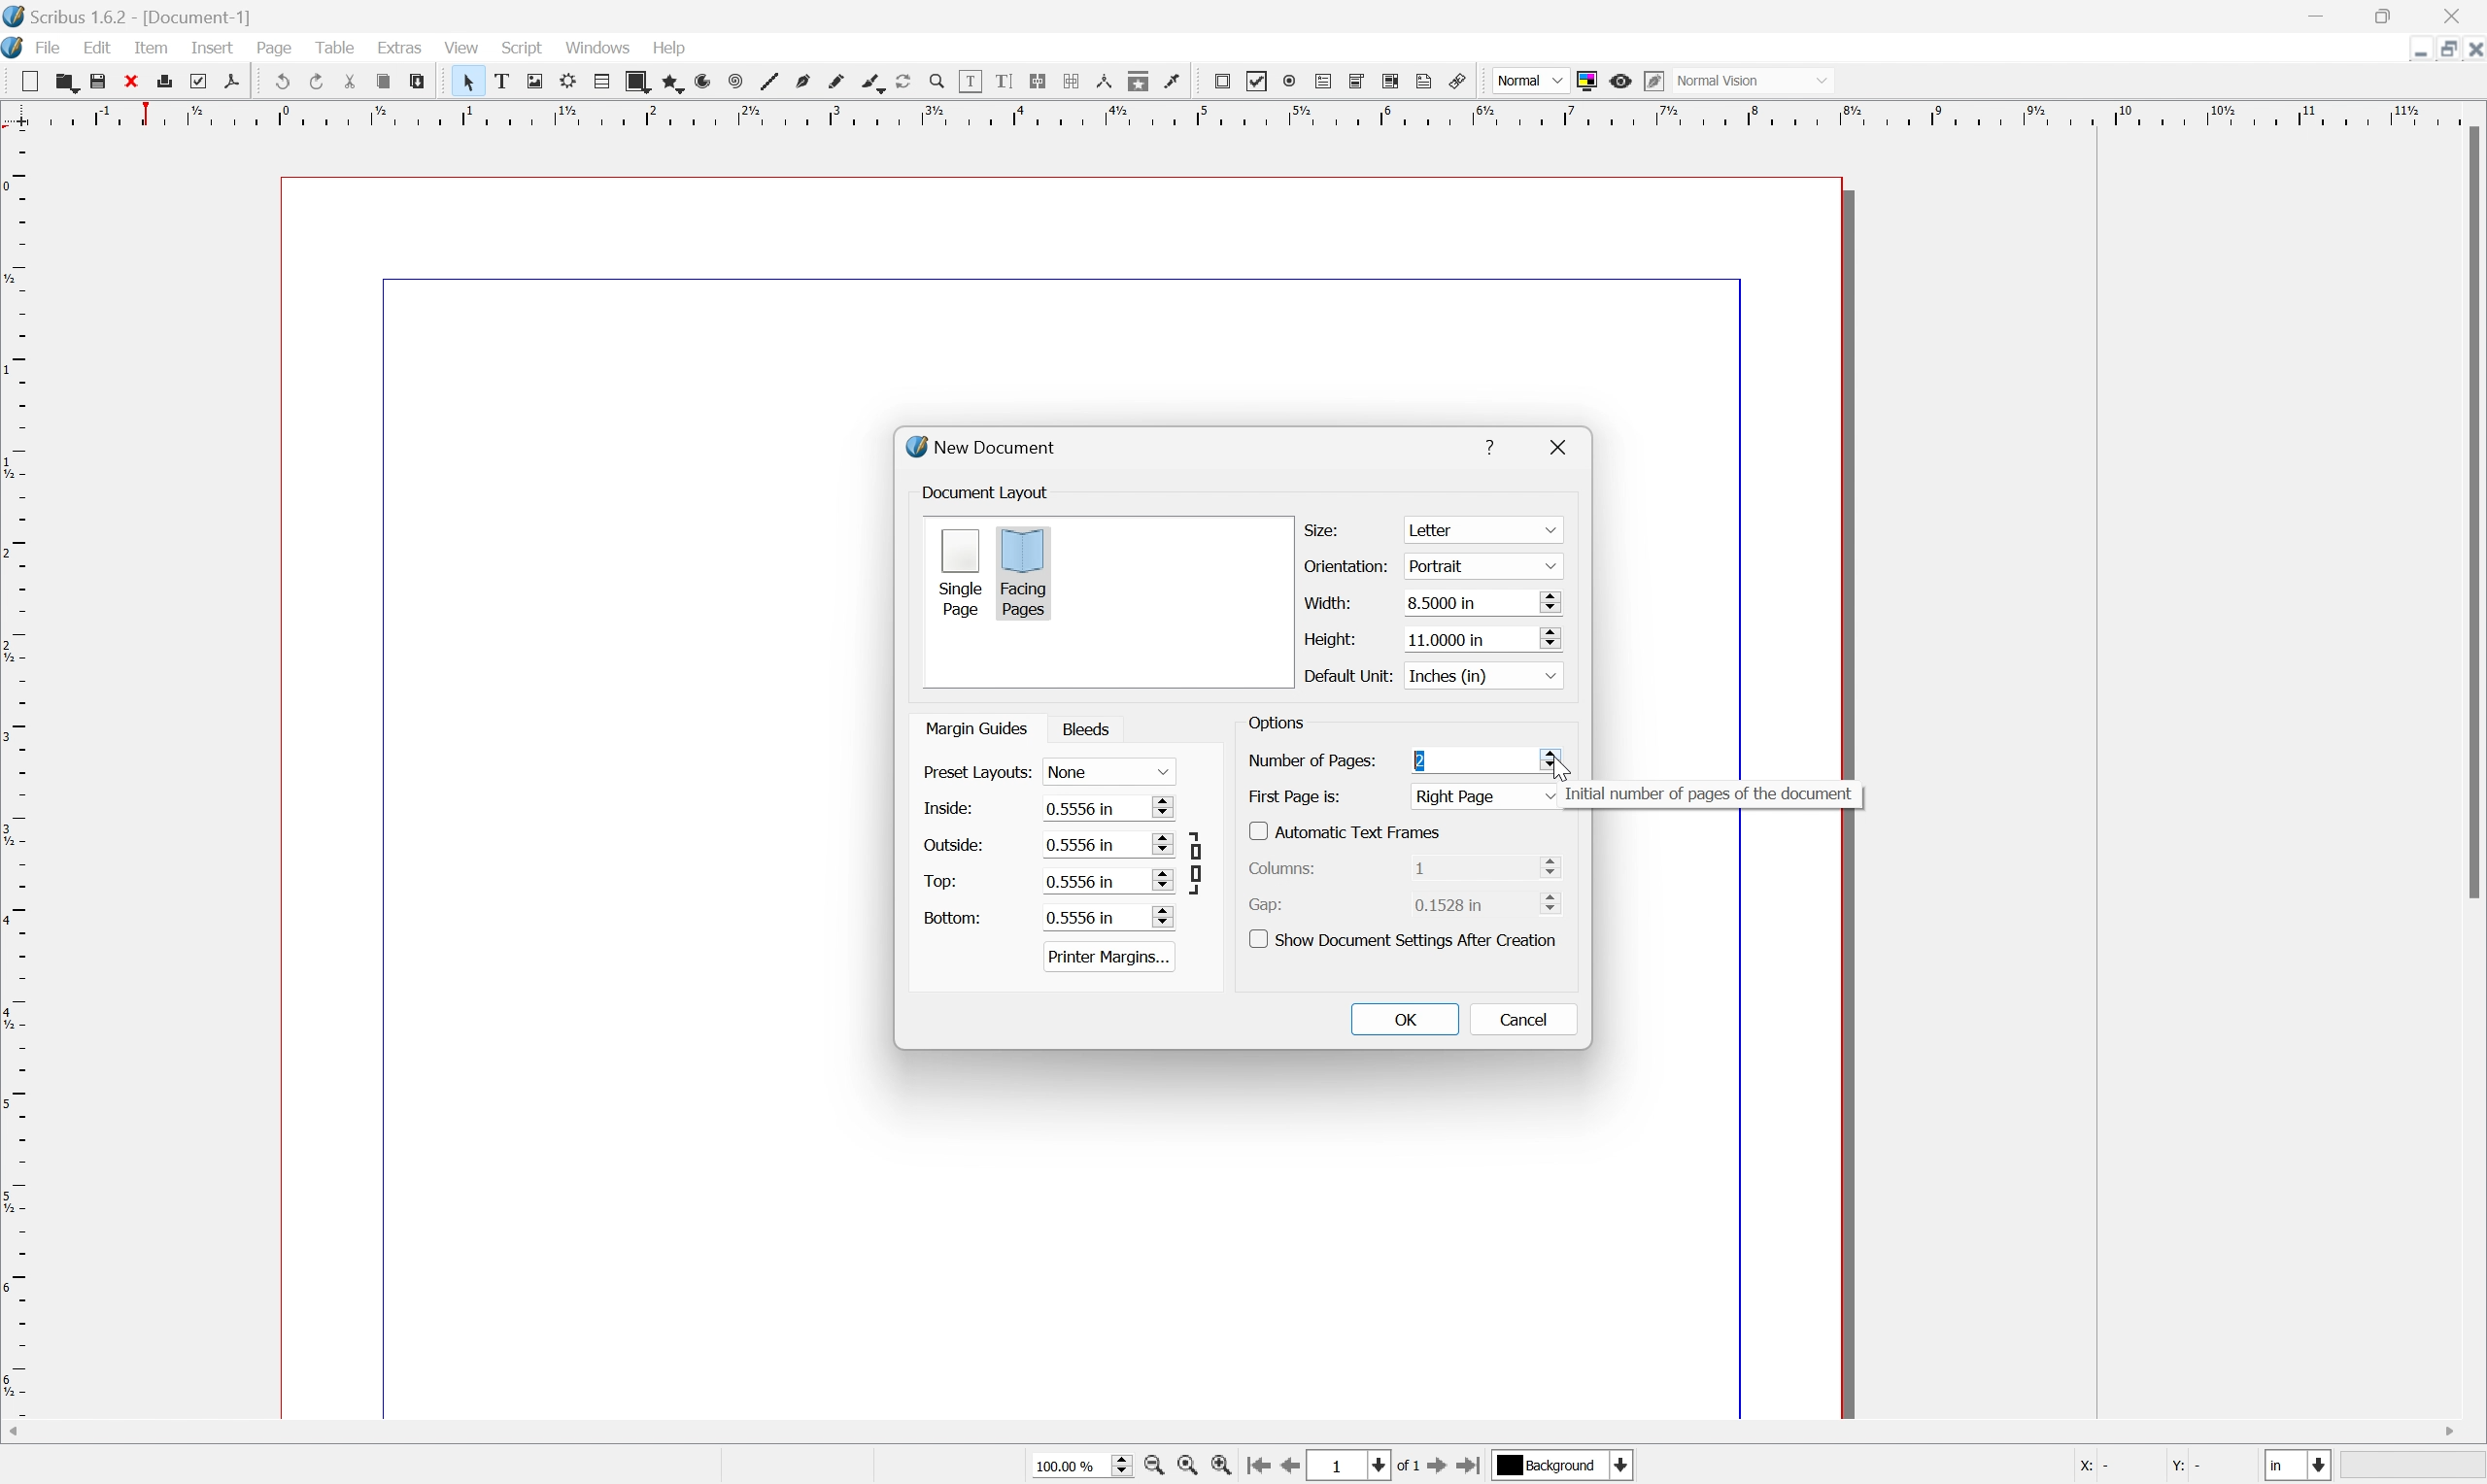  What do you see at coordinates (1326, 637) in the screenshot?
I see `height:` at bounding box center [1326, 637].